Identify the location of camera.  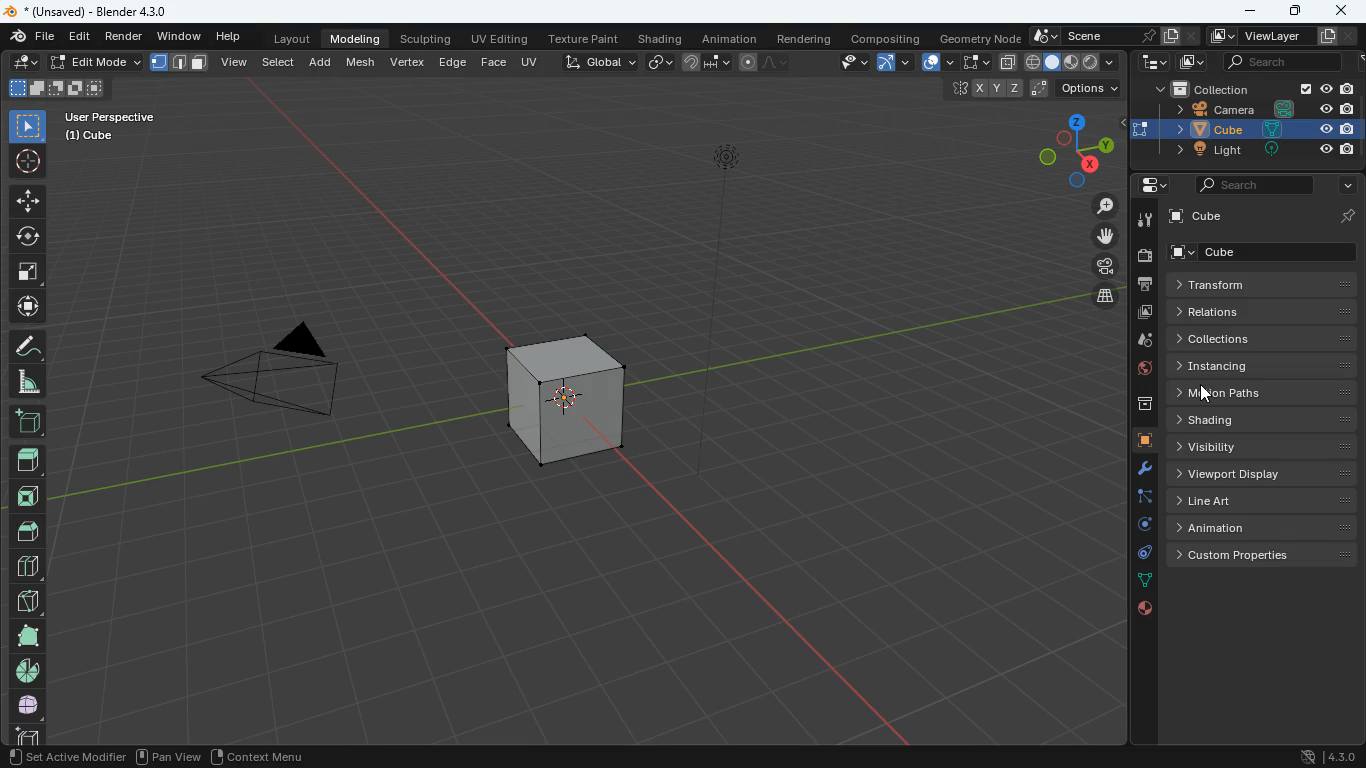
(268, 380).